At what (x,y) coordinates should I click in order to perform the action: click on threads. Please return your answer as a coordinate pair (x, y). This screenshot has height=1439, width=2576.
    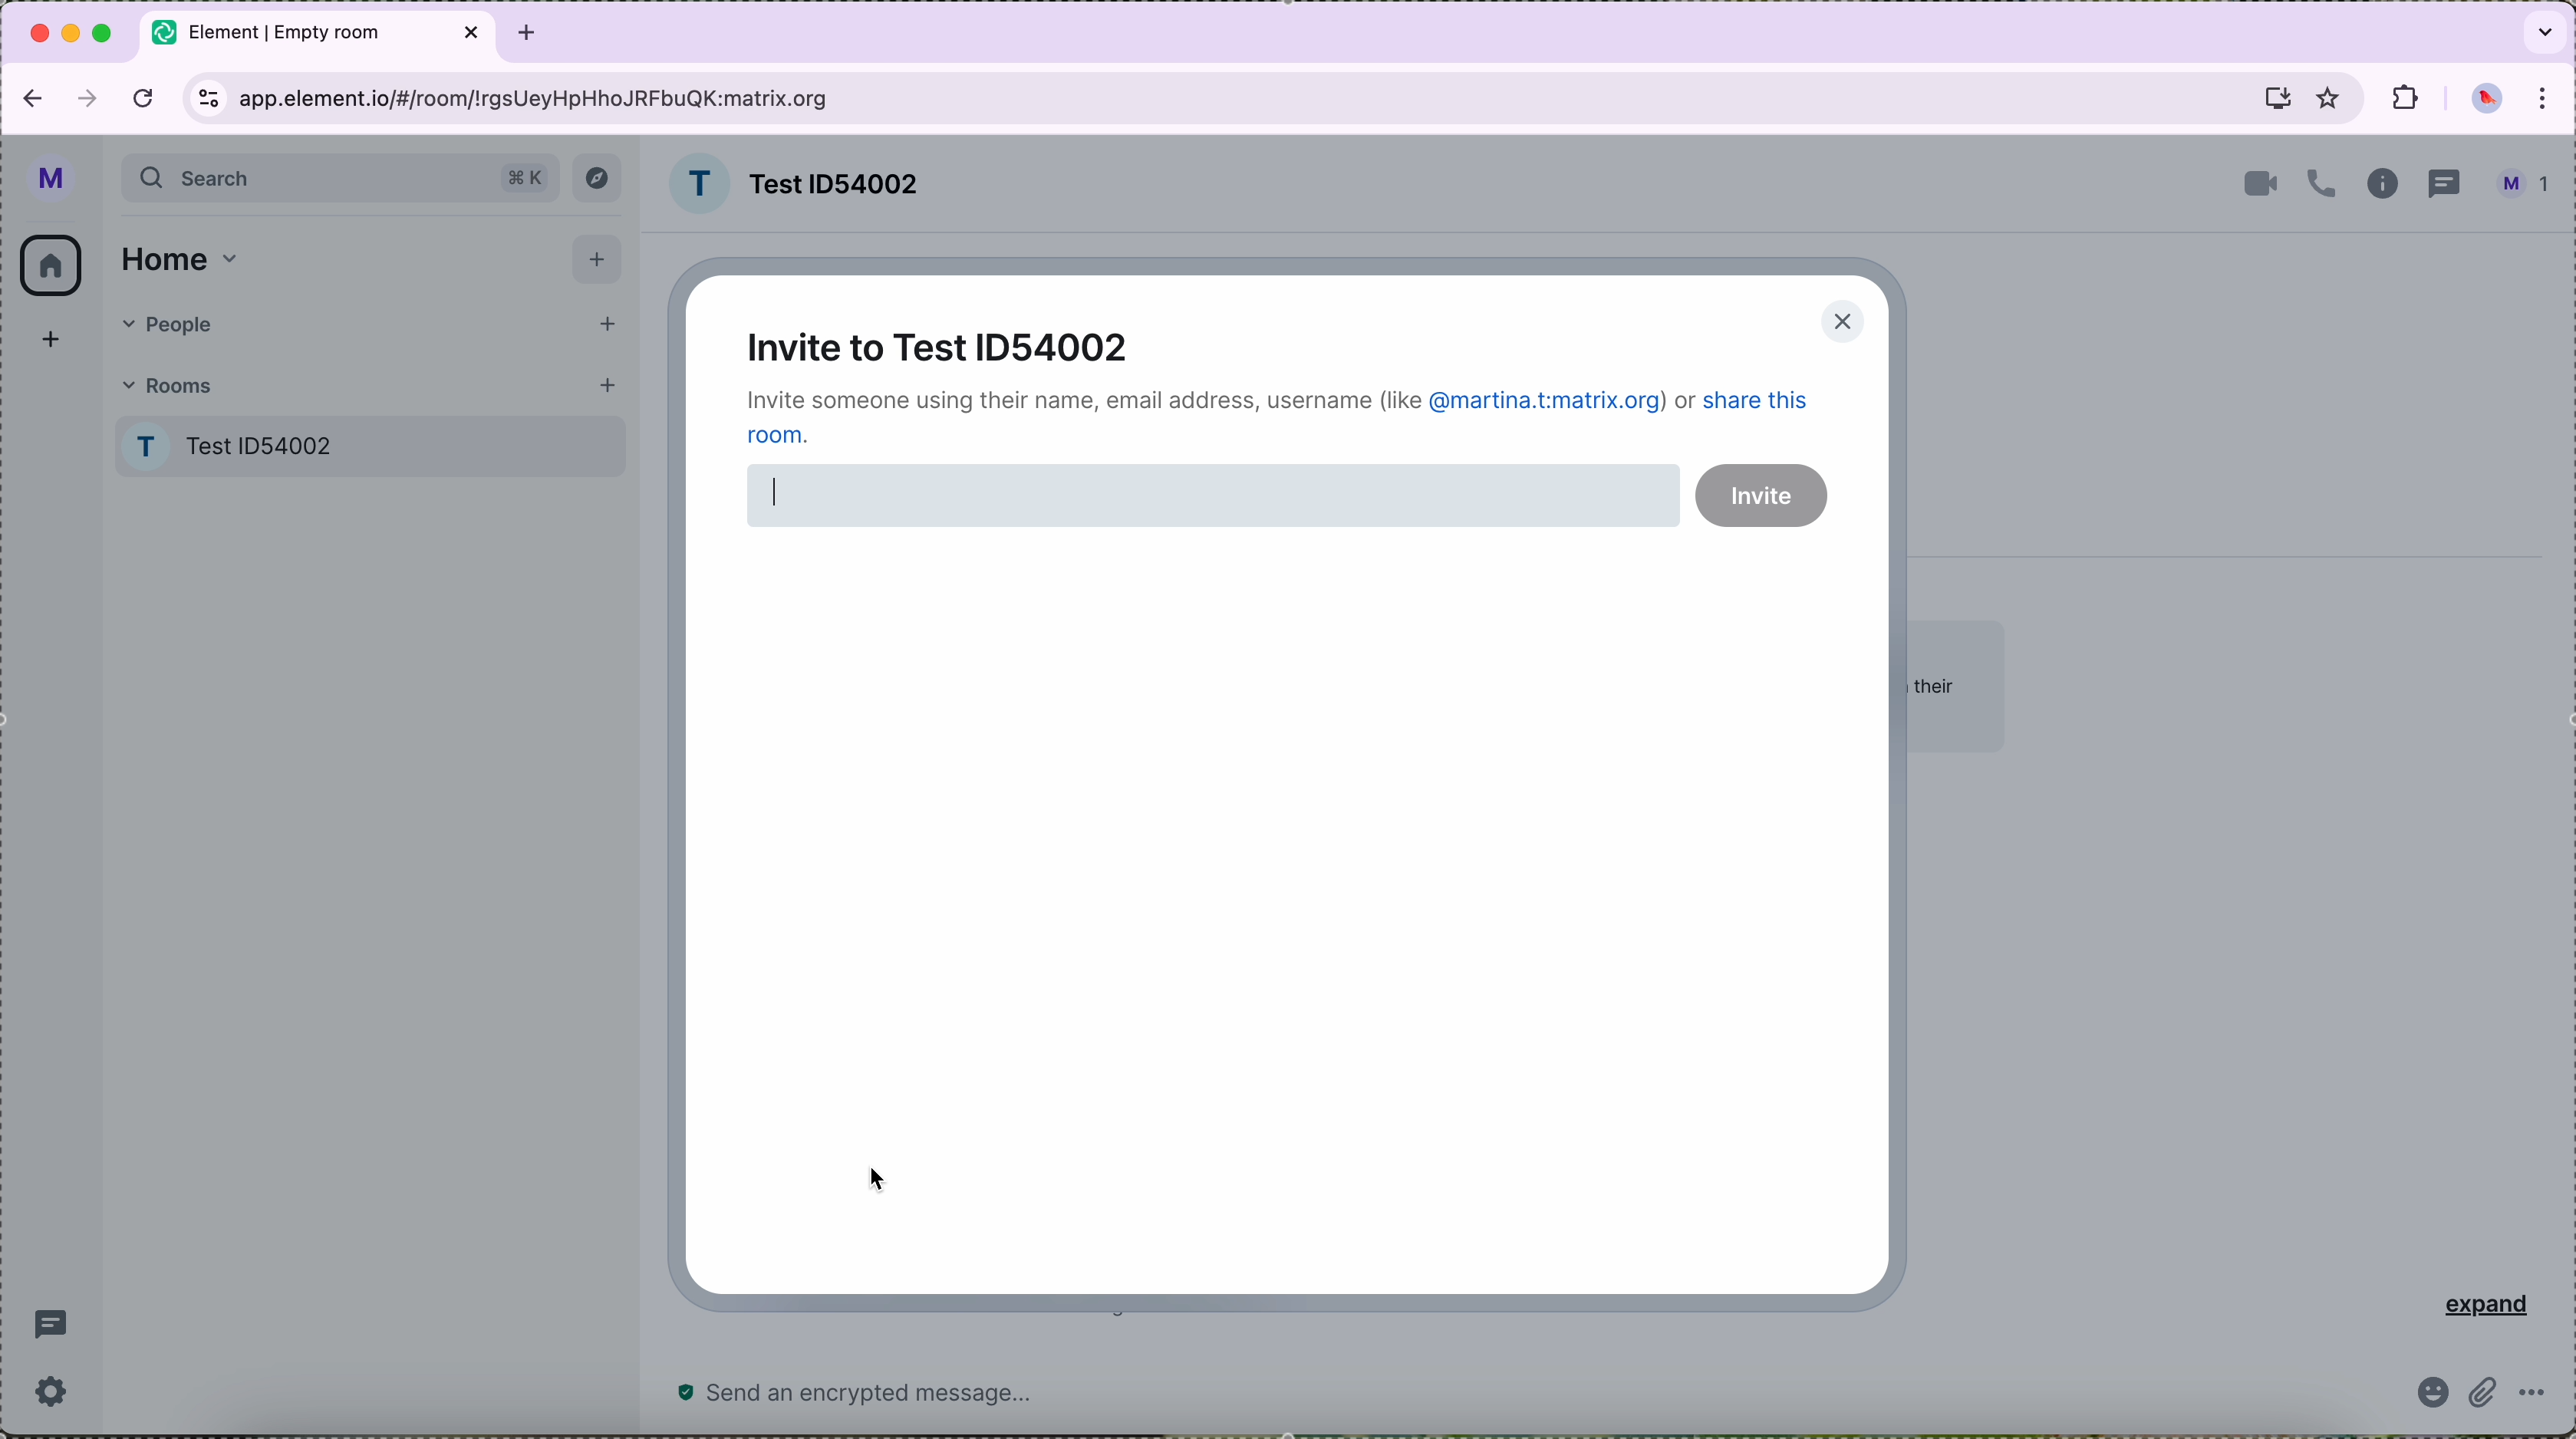
    Looking at the image, I should click on (57, 1323).